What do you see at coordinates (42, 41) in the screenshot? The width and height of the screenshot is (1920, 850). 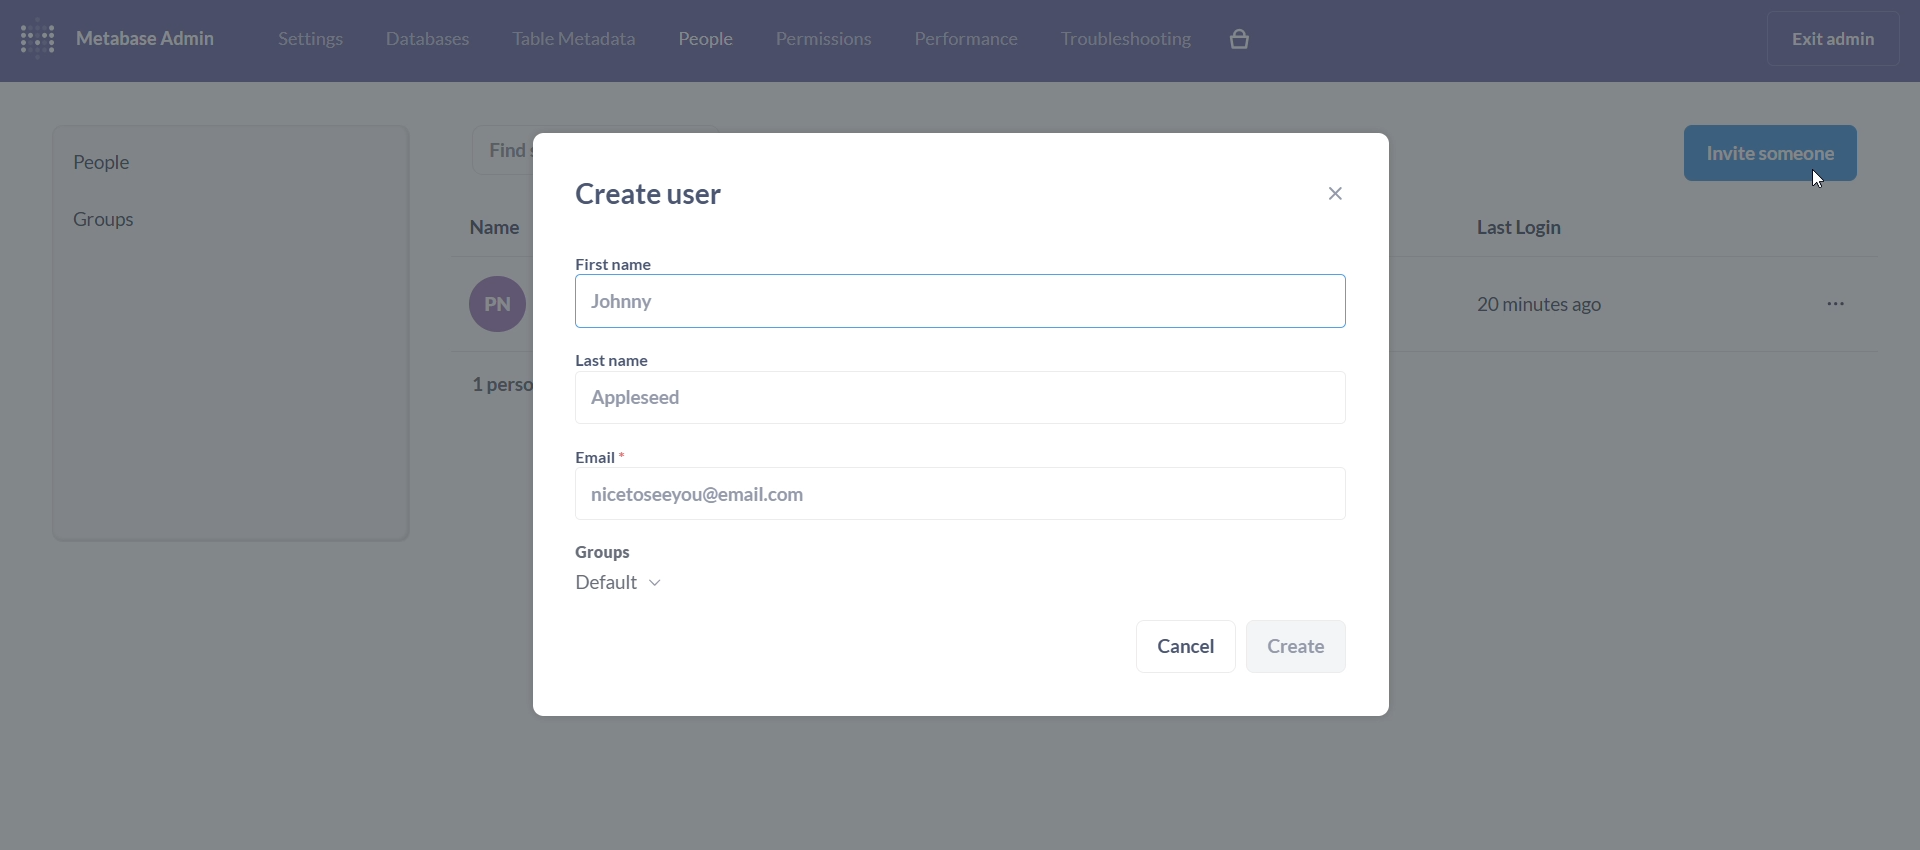 I see `logo` at bounding box center [42, 41].